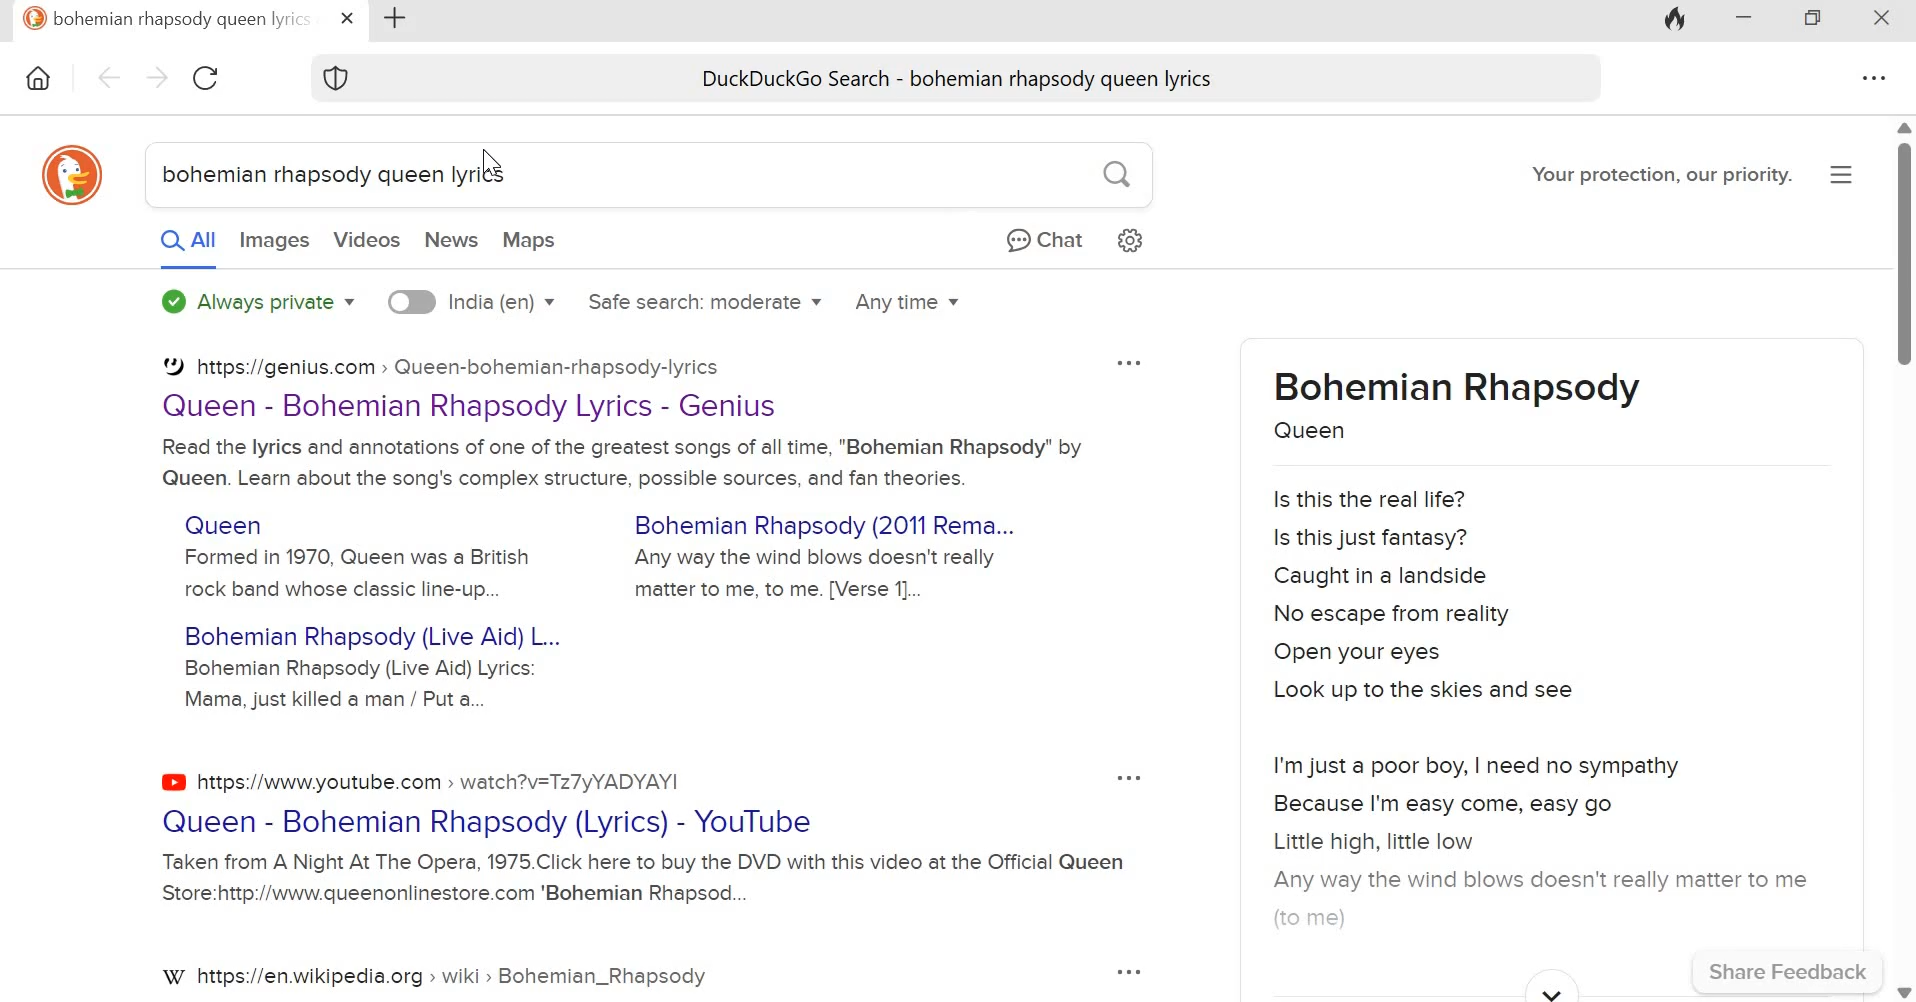  Describe the element at coordinates (949, 79) in the screenshot. I see `DuckDuckGo Search - bohemian rhapsody queen lyrics` at that location.